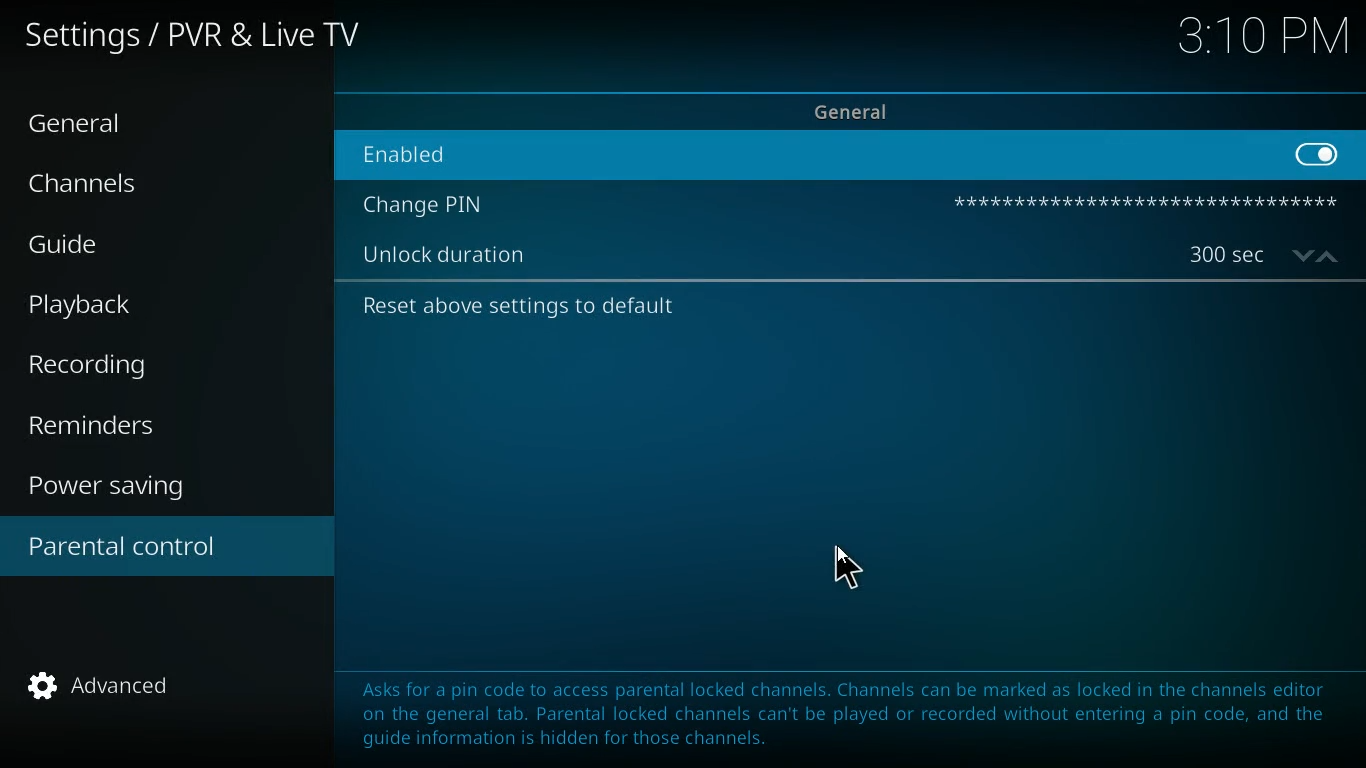 The height and width of the screenshot is (768, 1366). I want to click on time, so click(1262, 40).